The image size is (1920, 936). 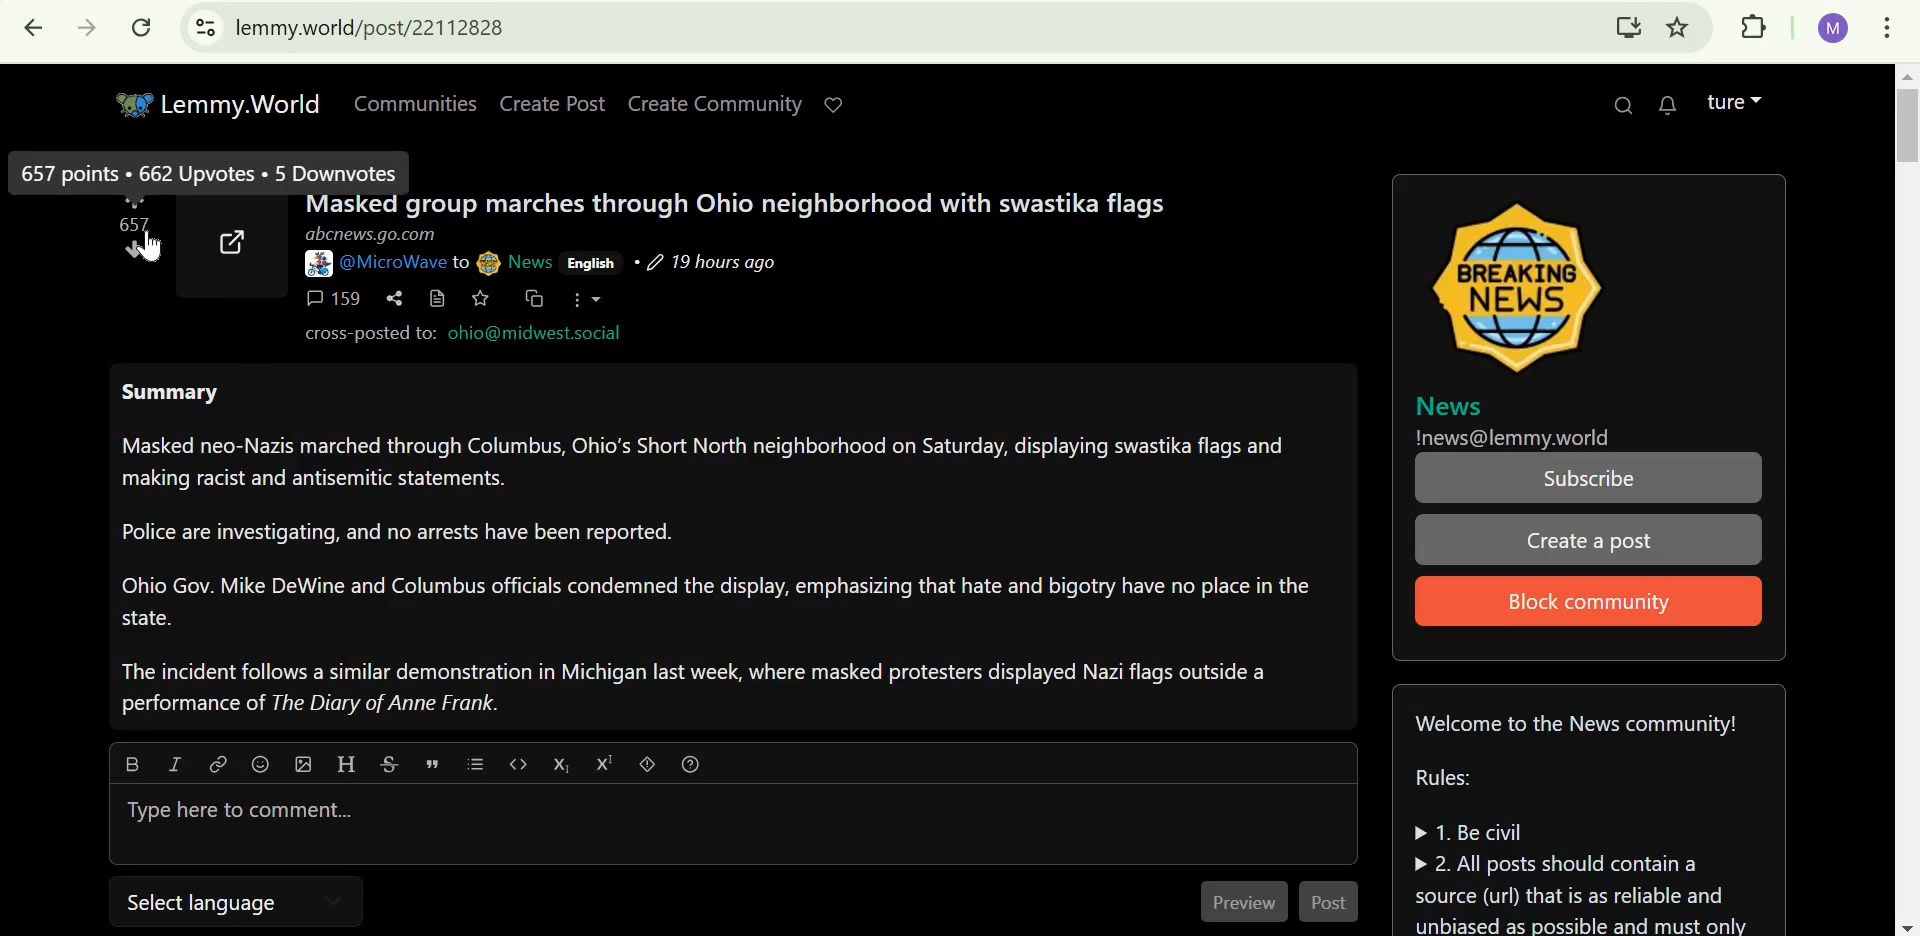 I want to click on Communities, so click(x=415, y=101).